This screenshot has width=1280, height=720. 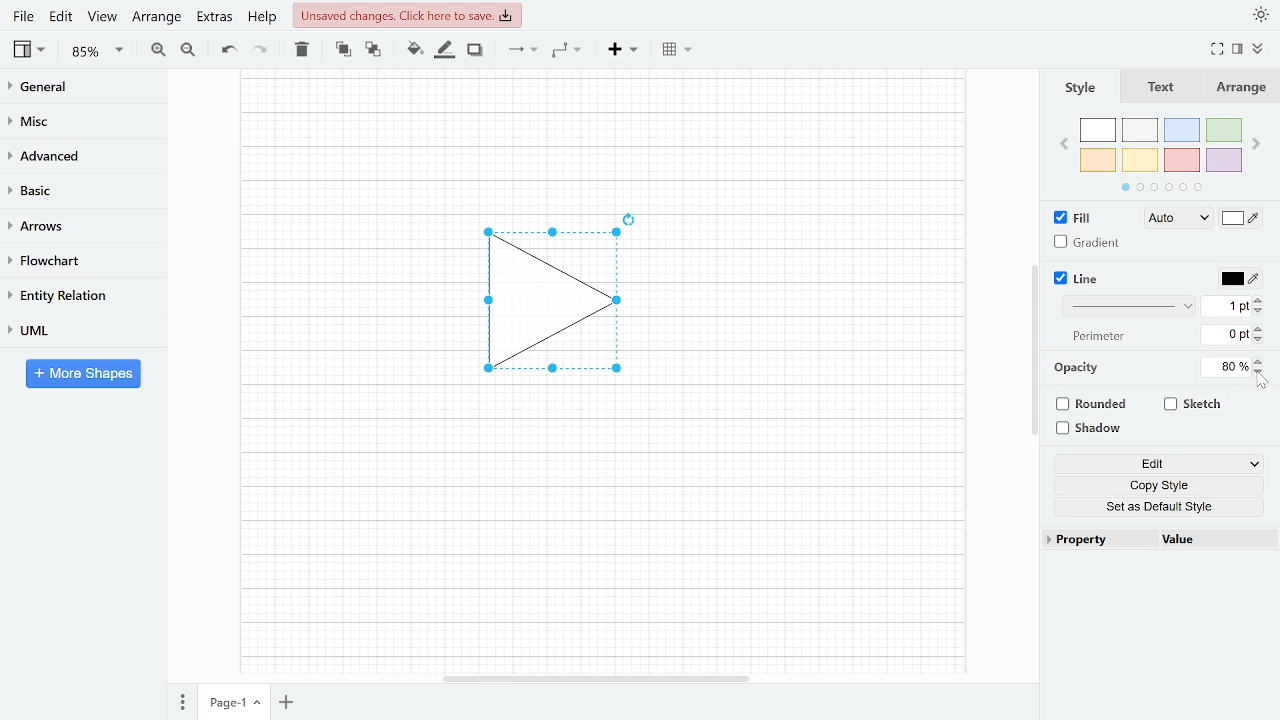 I want to click on Line style, so click(x=1132, y=306).